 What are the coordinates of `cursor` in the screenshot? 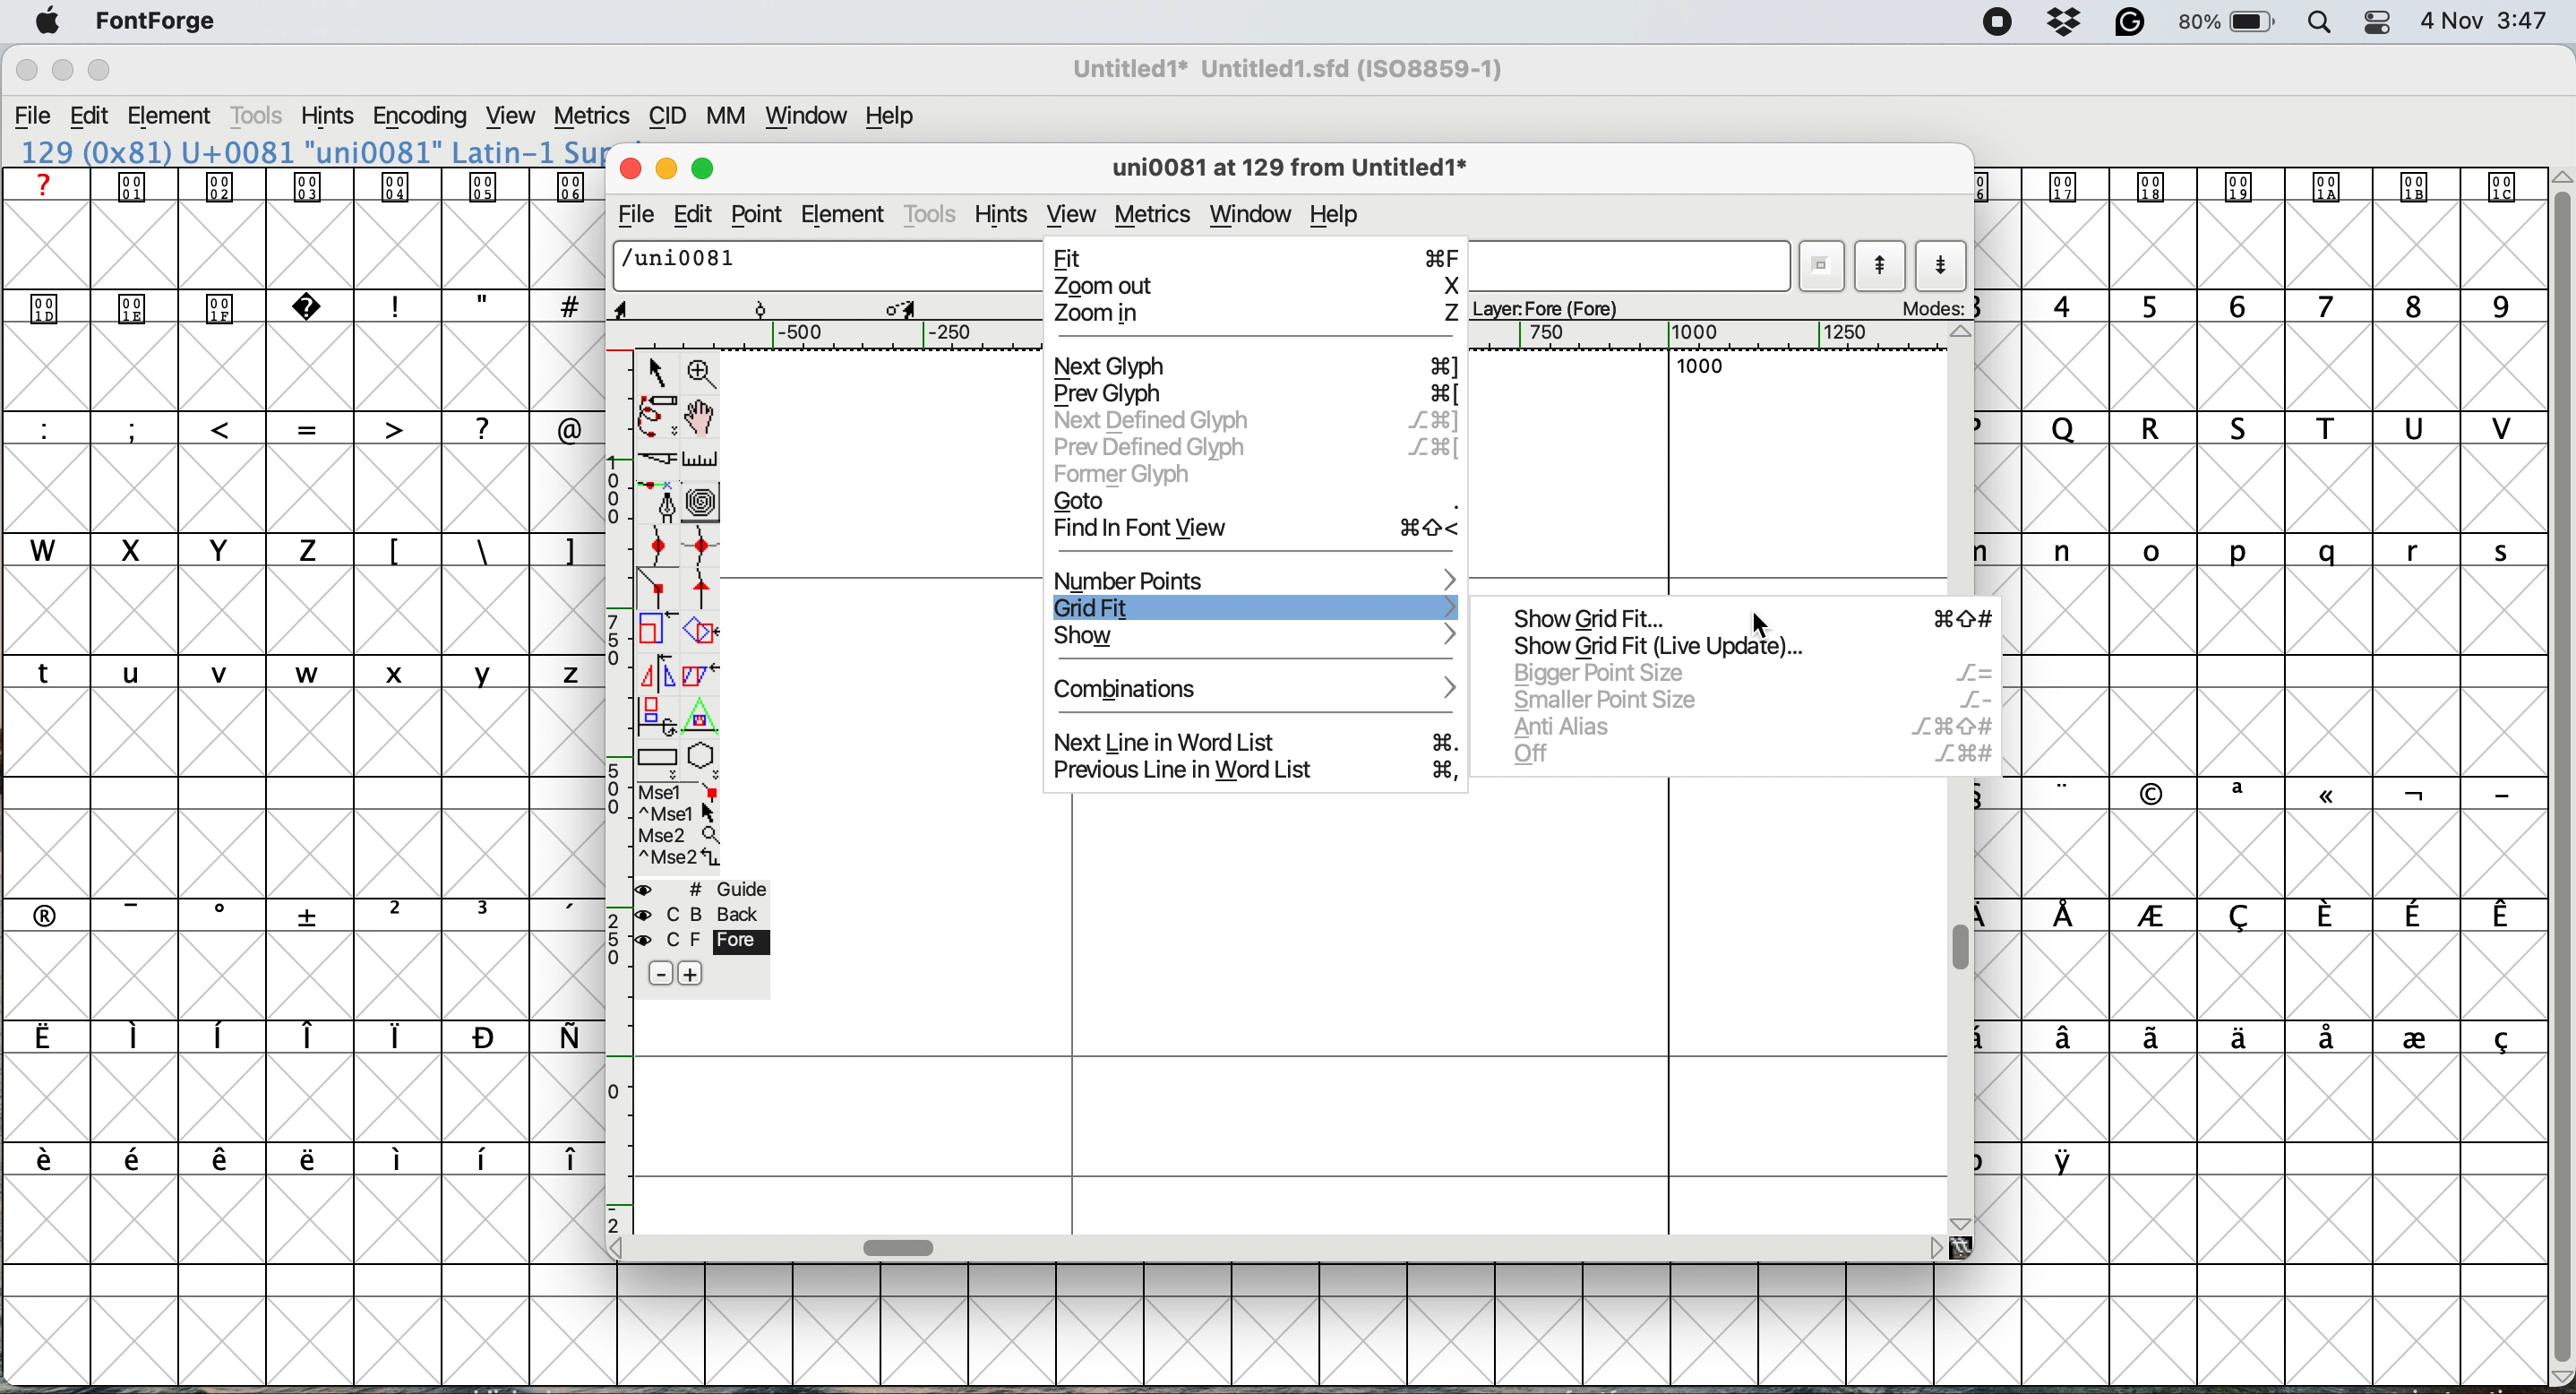 It's located at (1763, 627).